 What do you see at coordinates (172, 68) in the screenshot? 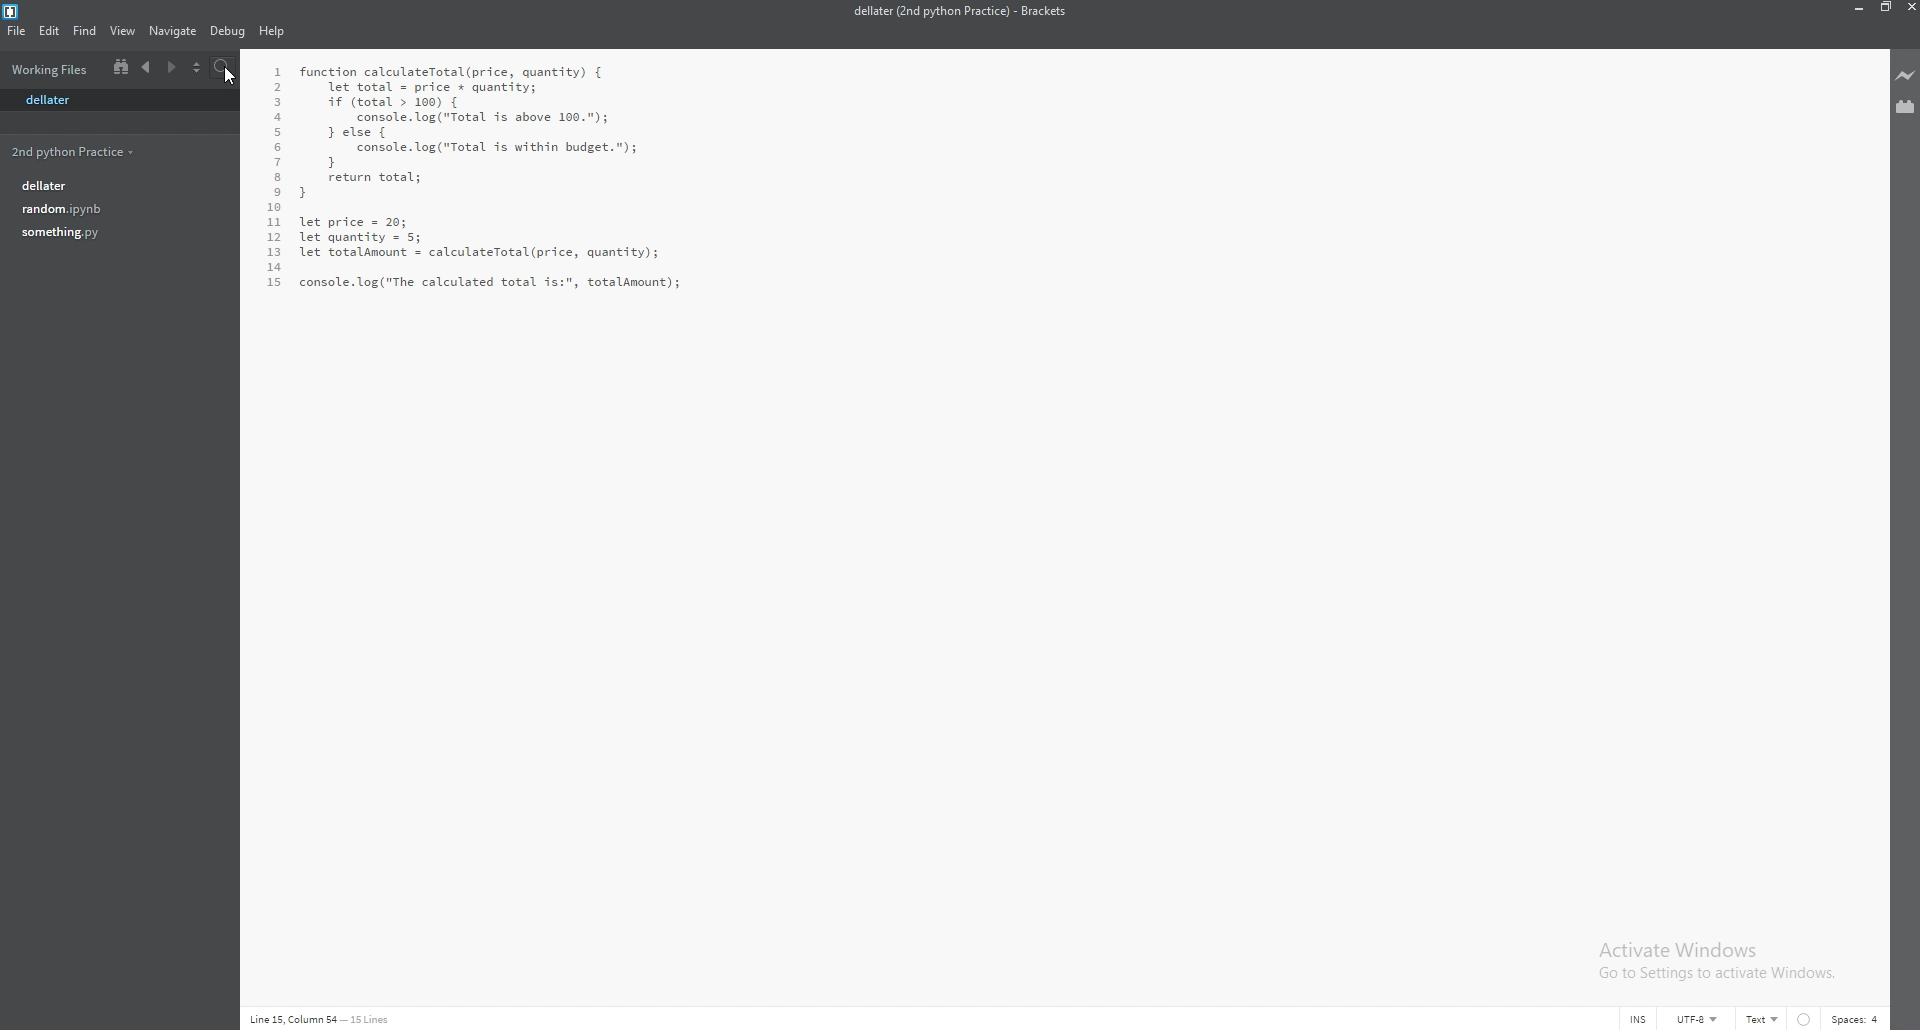
I see `next` at bounding box center [172, 68].